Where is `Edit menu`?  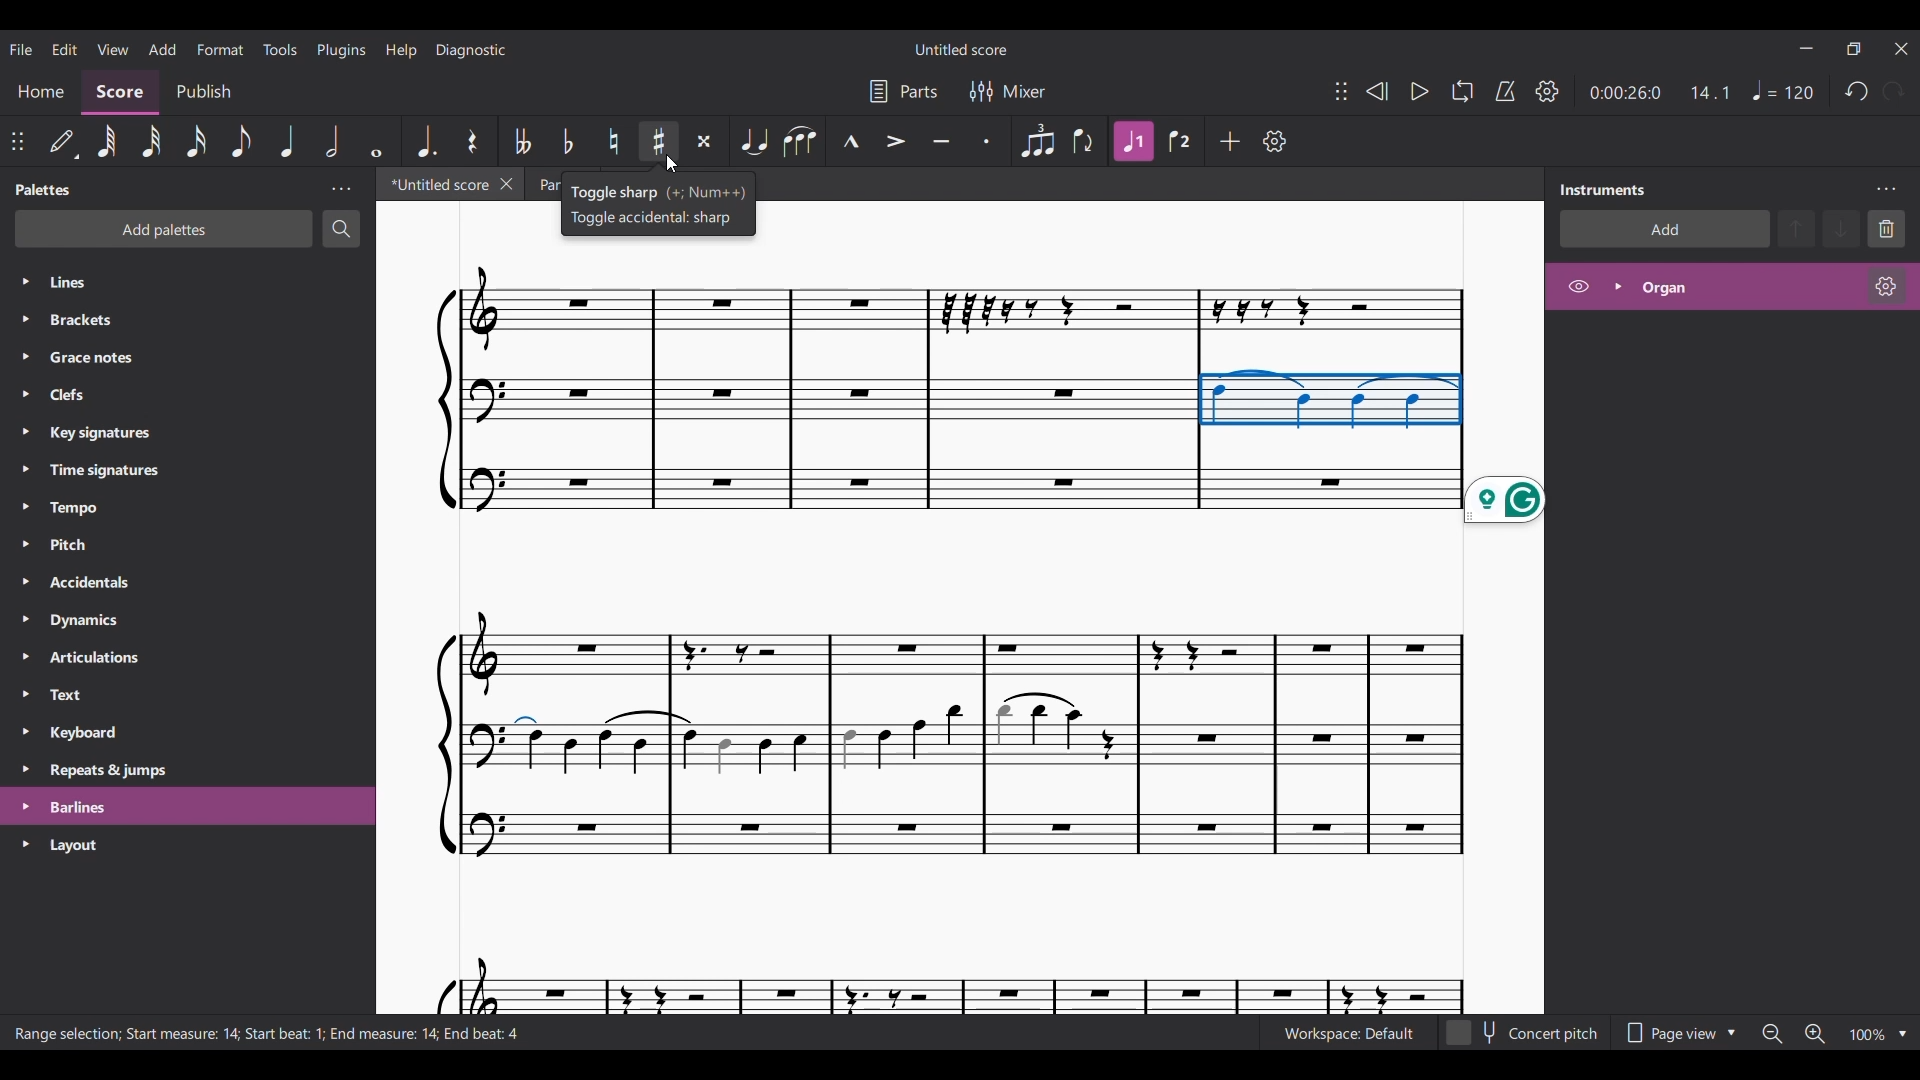 Edit menu is located at coordinates (63, 48).